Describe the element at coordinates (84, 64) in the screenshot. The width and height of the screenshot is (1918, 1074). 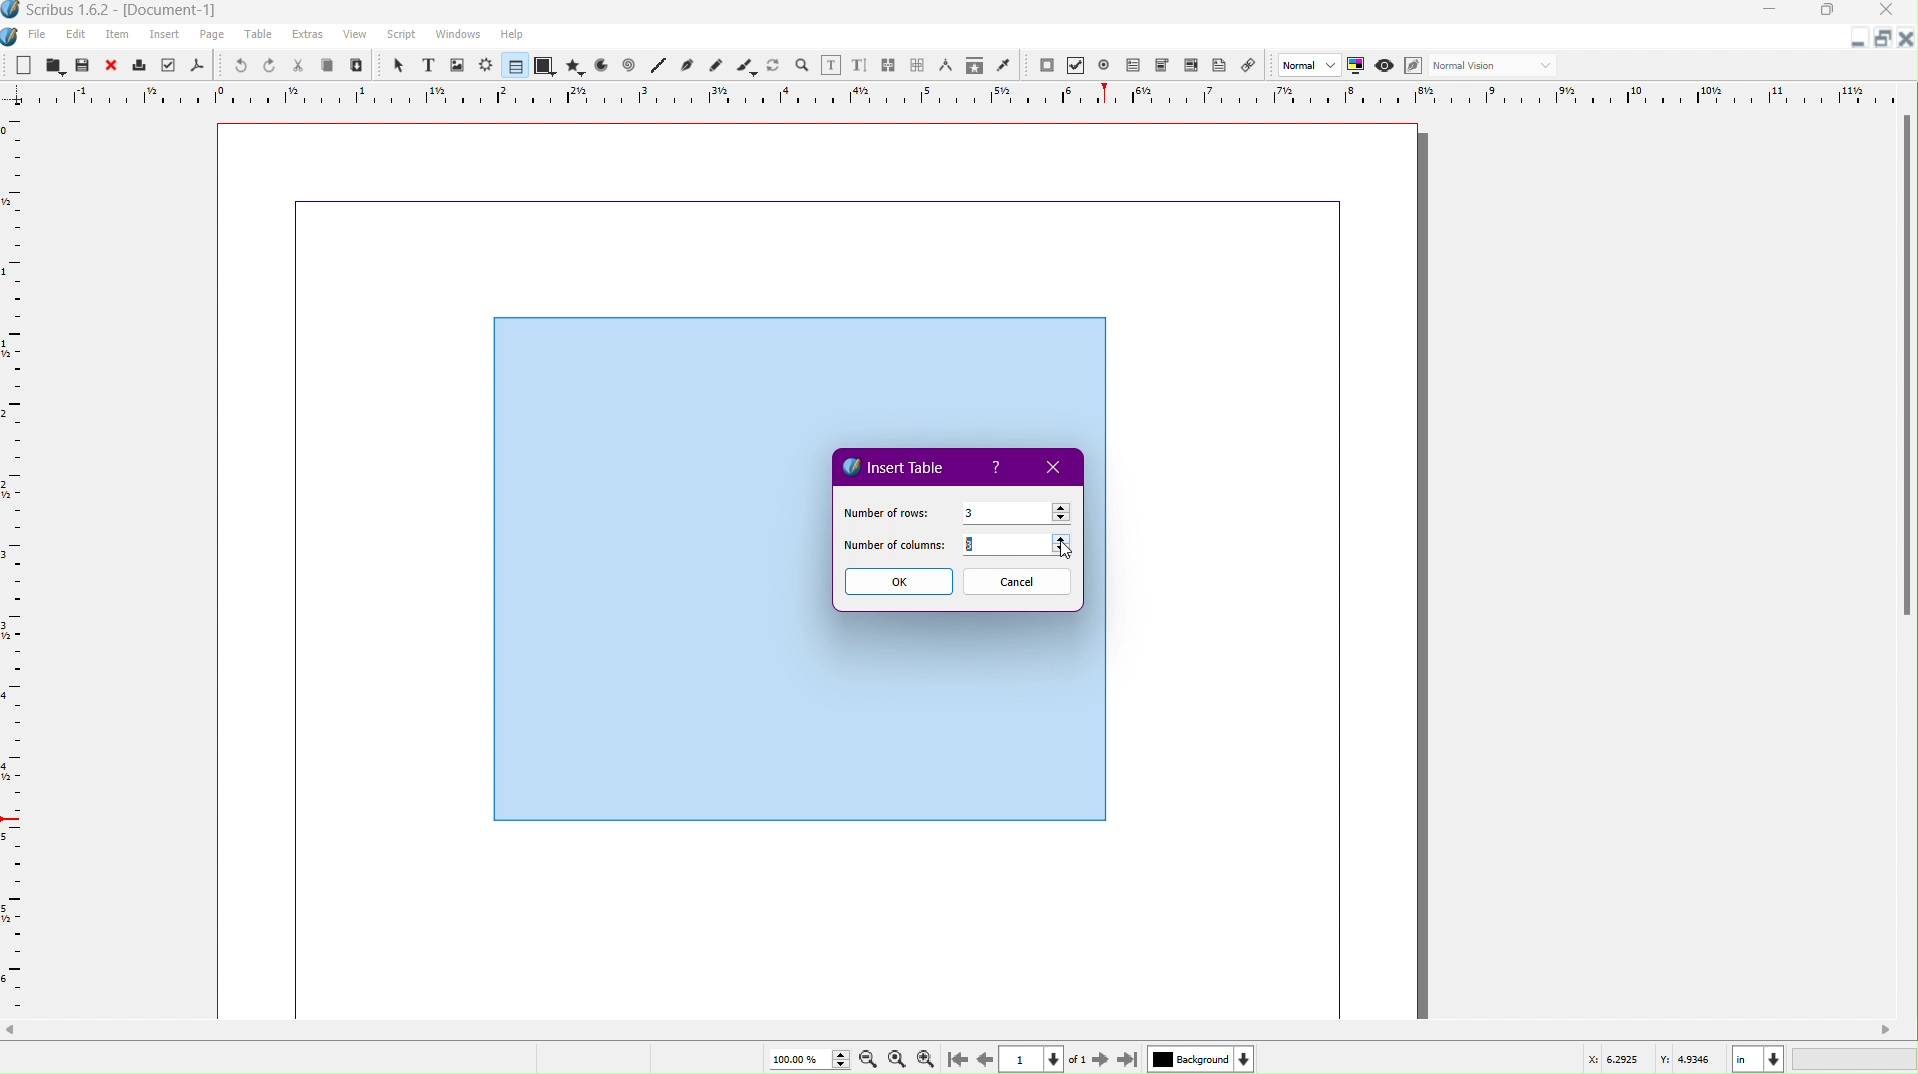
I see `Save` at that location.